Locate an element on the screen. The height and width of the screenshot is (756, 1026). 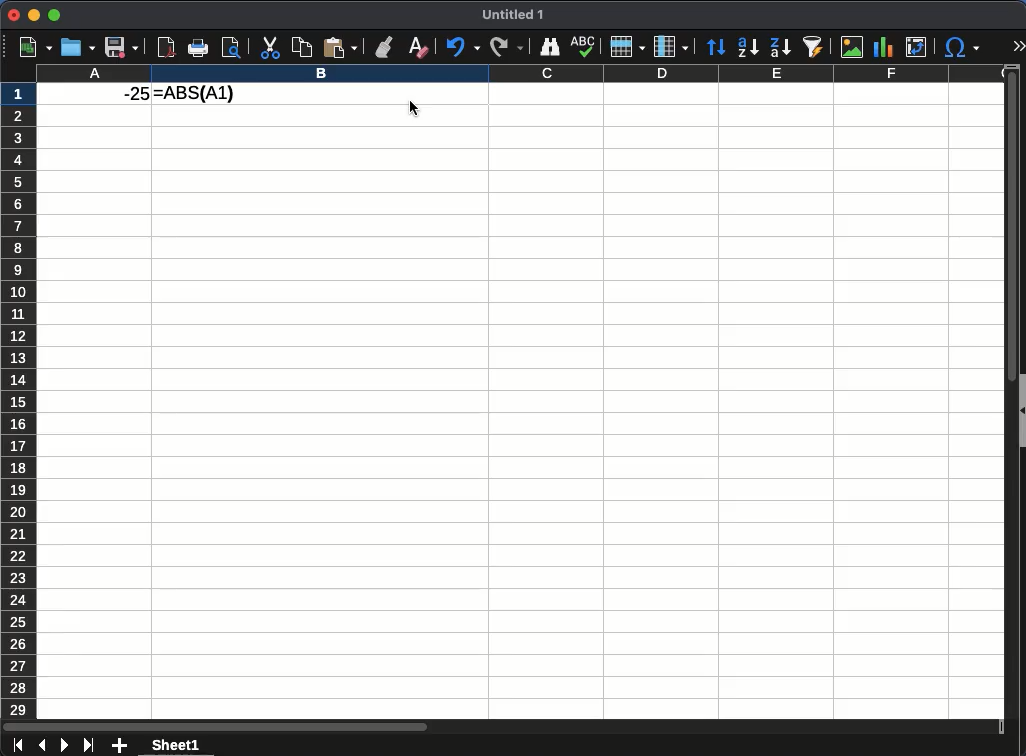
image is located at coordinates (853, 46).